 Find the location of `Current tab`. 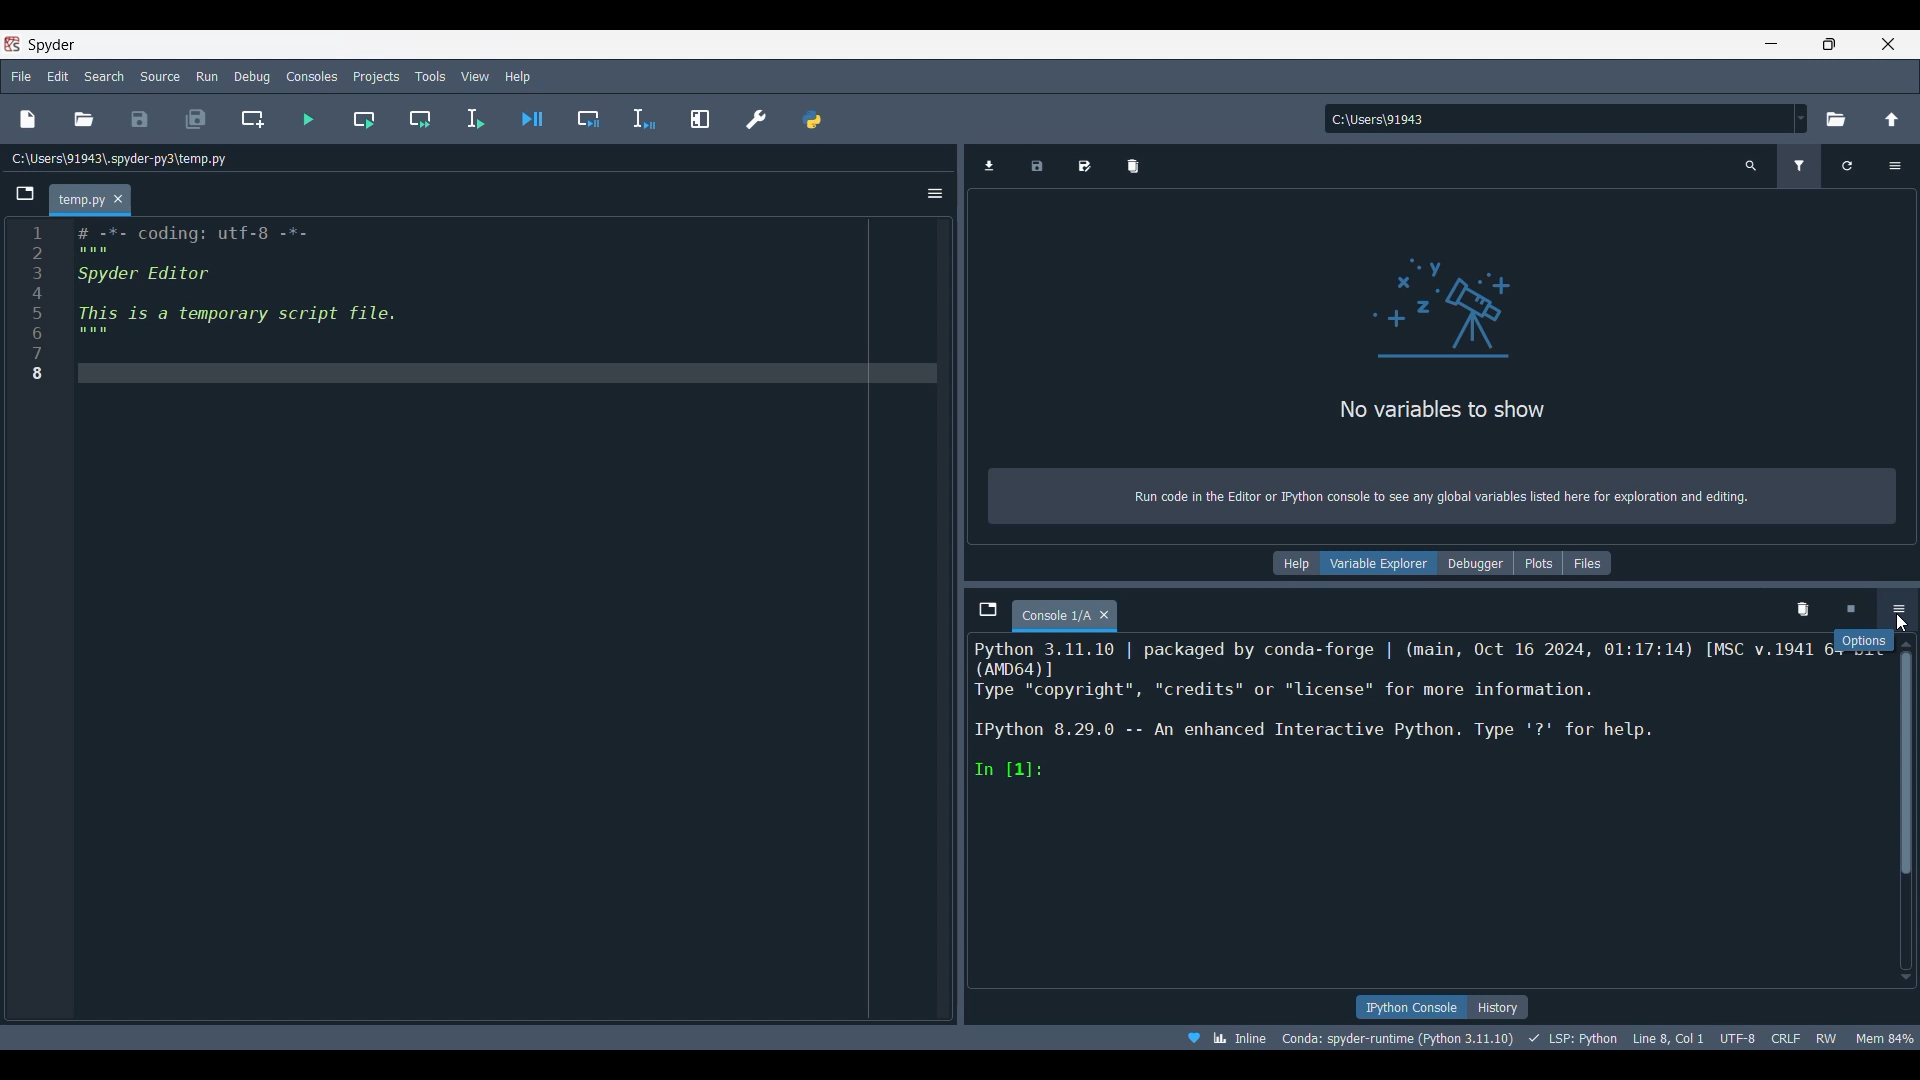

Current tab is located at coordinates (78, 201).